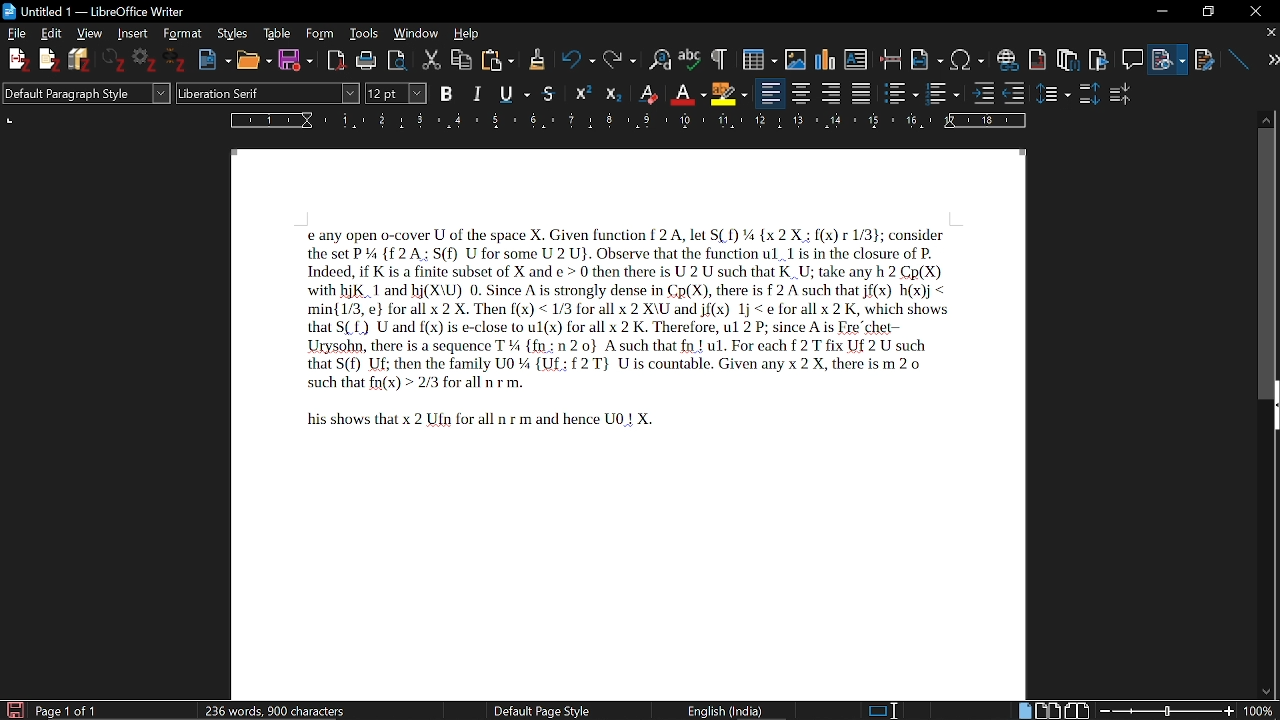 The image size is (1280, 720). Describe the element at coordinates (1019, 93) in the screenshot. I see `outline format options` at that location.